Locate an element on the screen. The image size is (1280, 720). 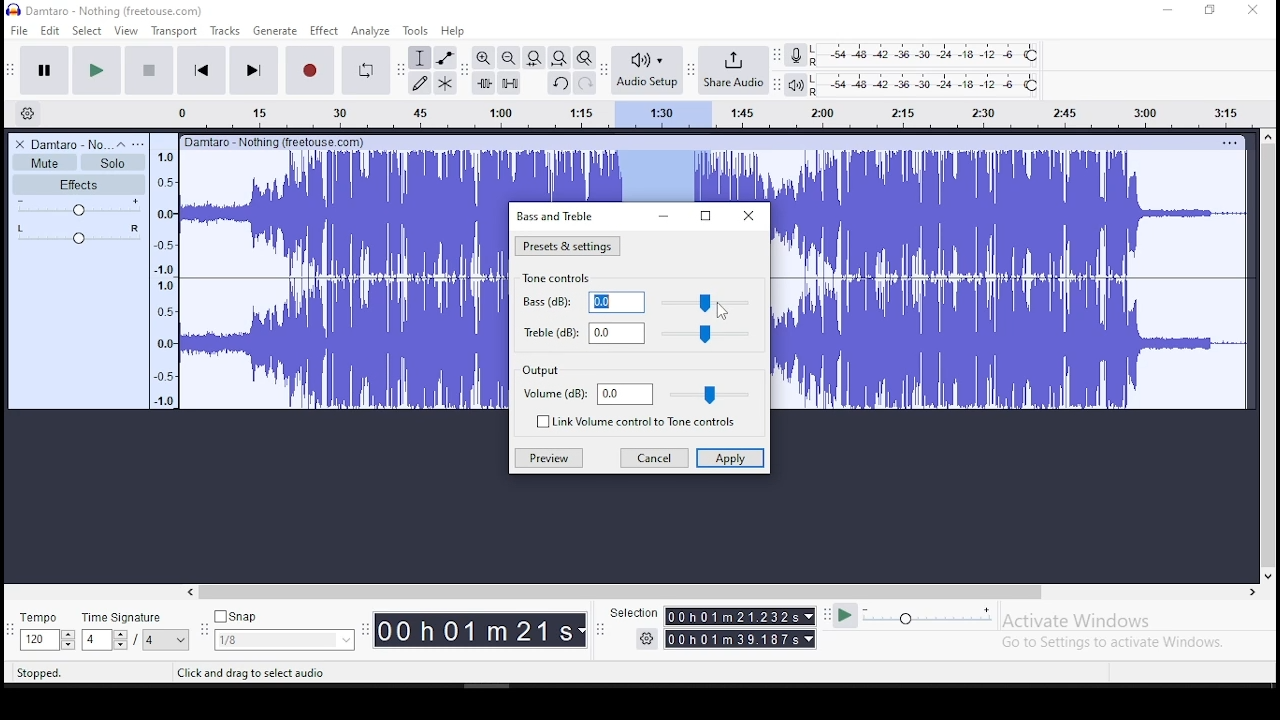
 is located at coordinates (604, 70).